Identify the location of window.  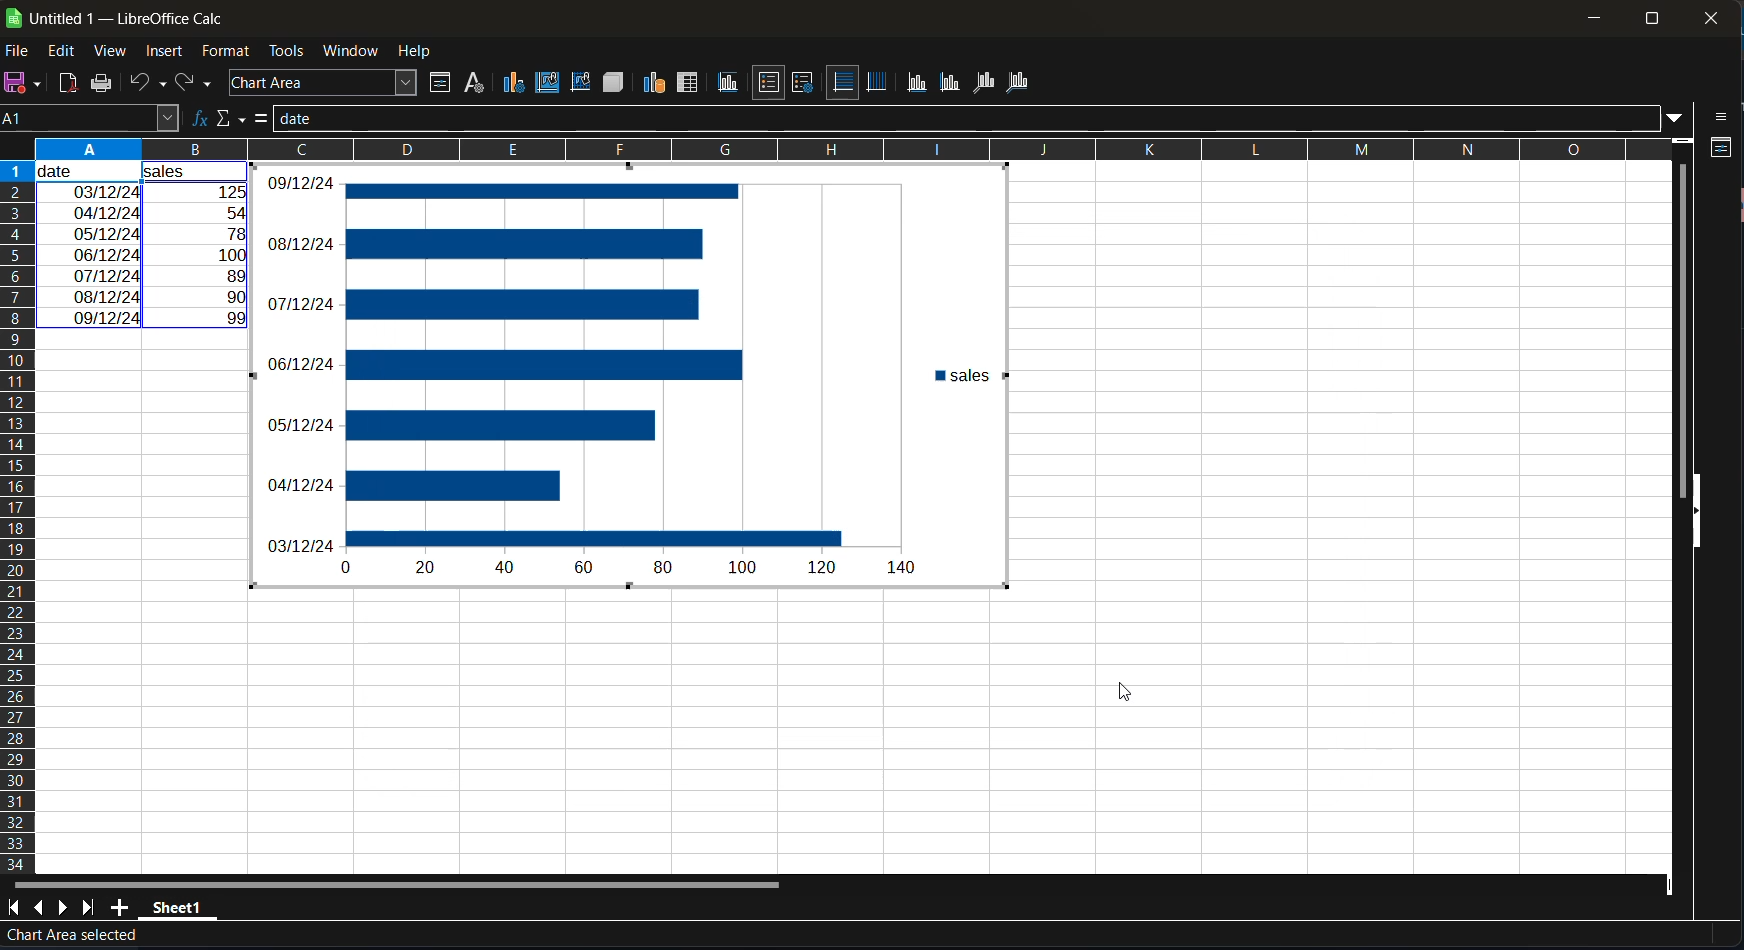
(352, 50).